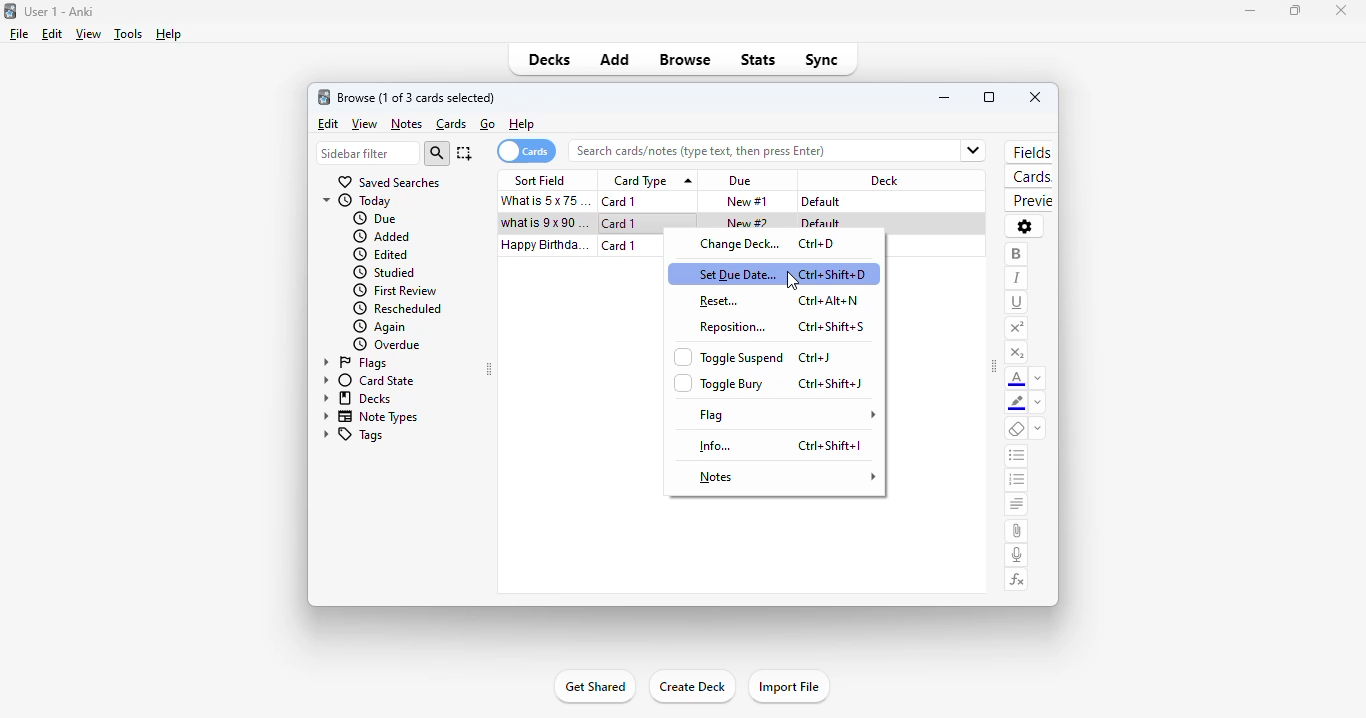 The width and height of the screenshot is (1366, 718). I want to click on ordered list, so click(1018, 480).